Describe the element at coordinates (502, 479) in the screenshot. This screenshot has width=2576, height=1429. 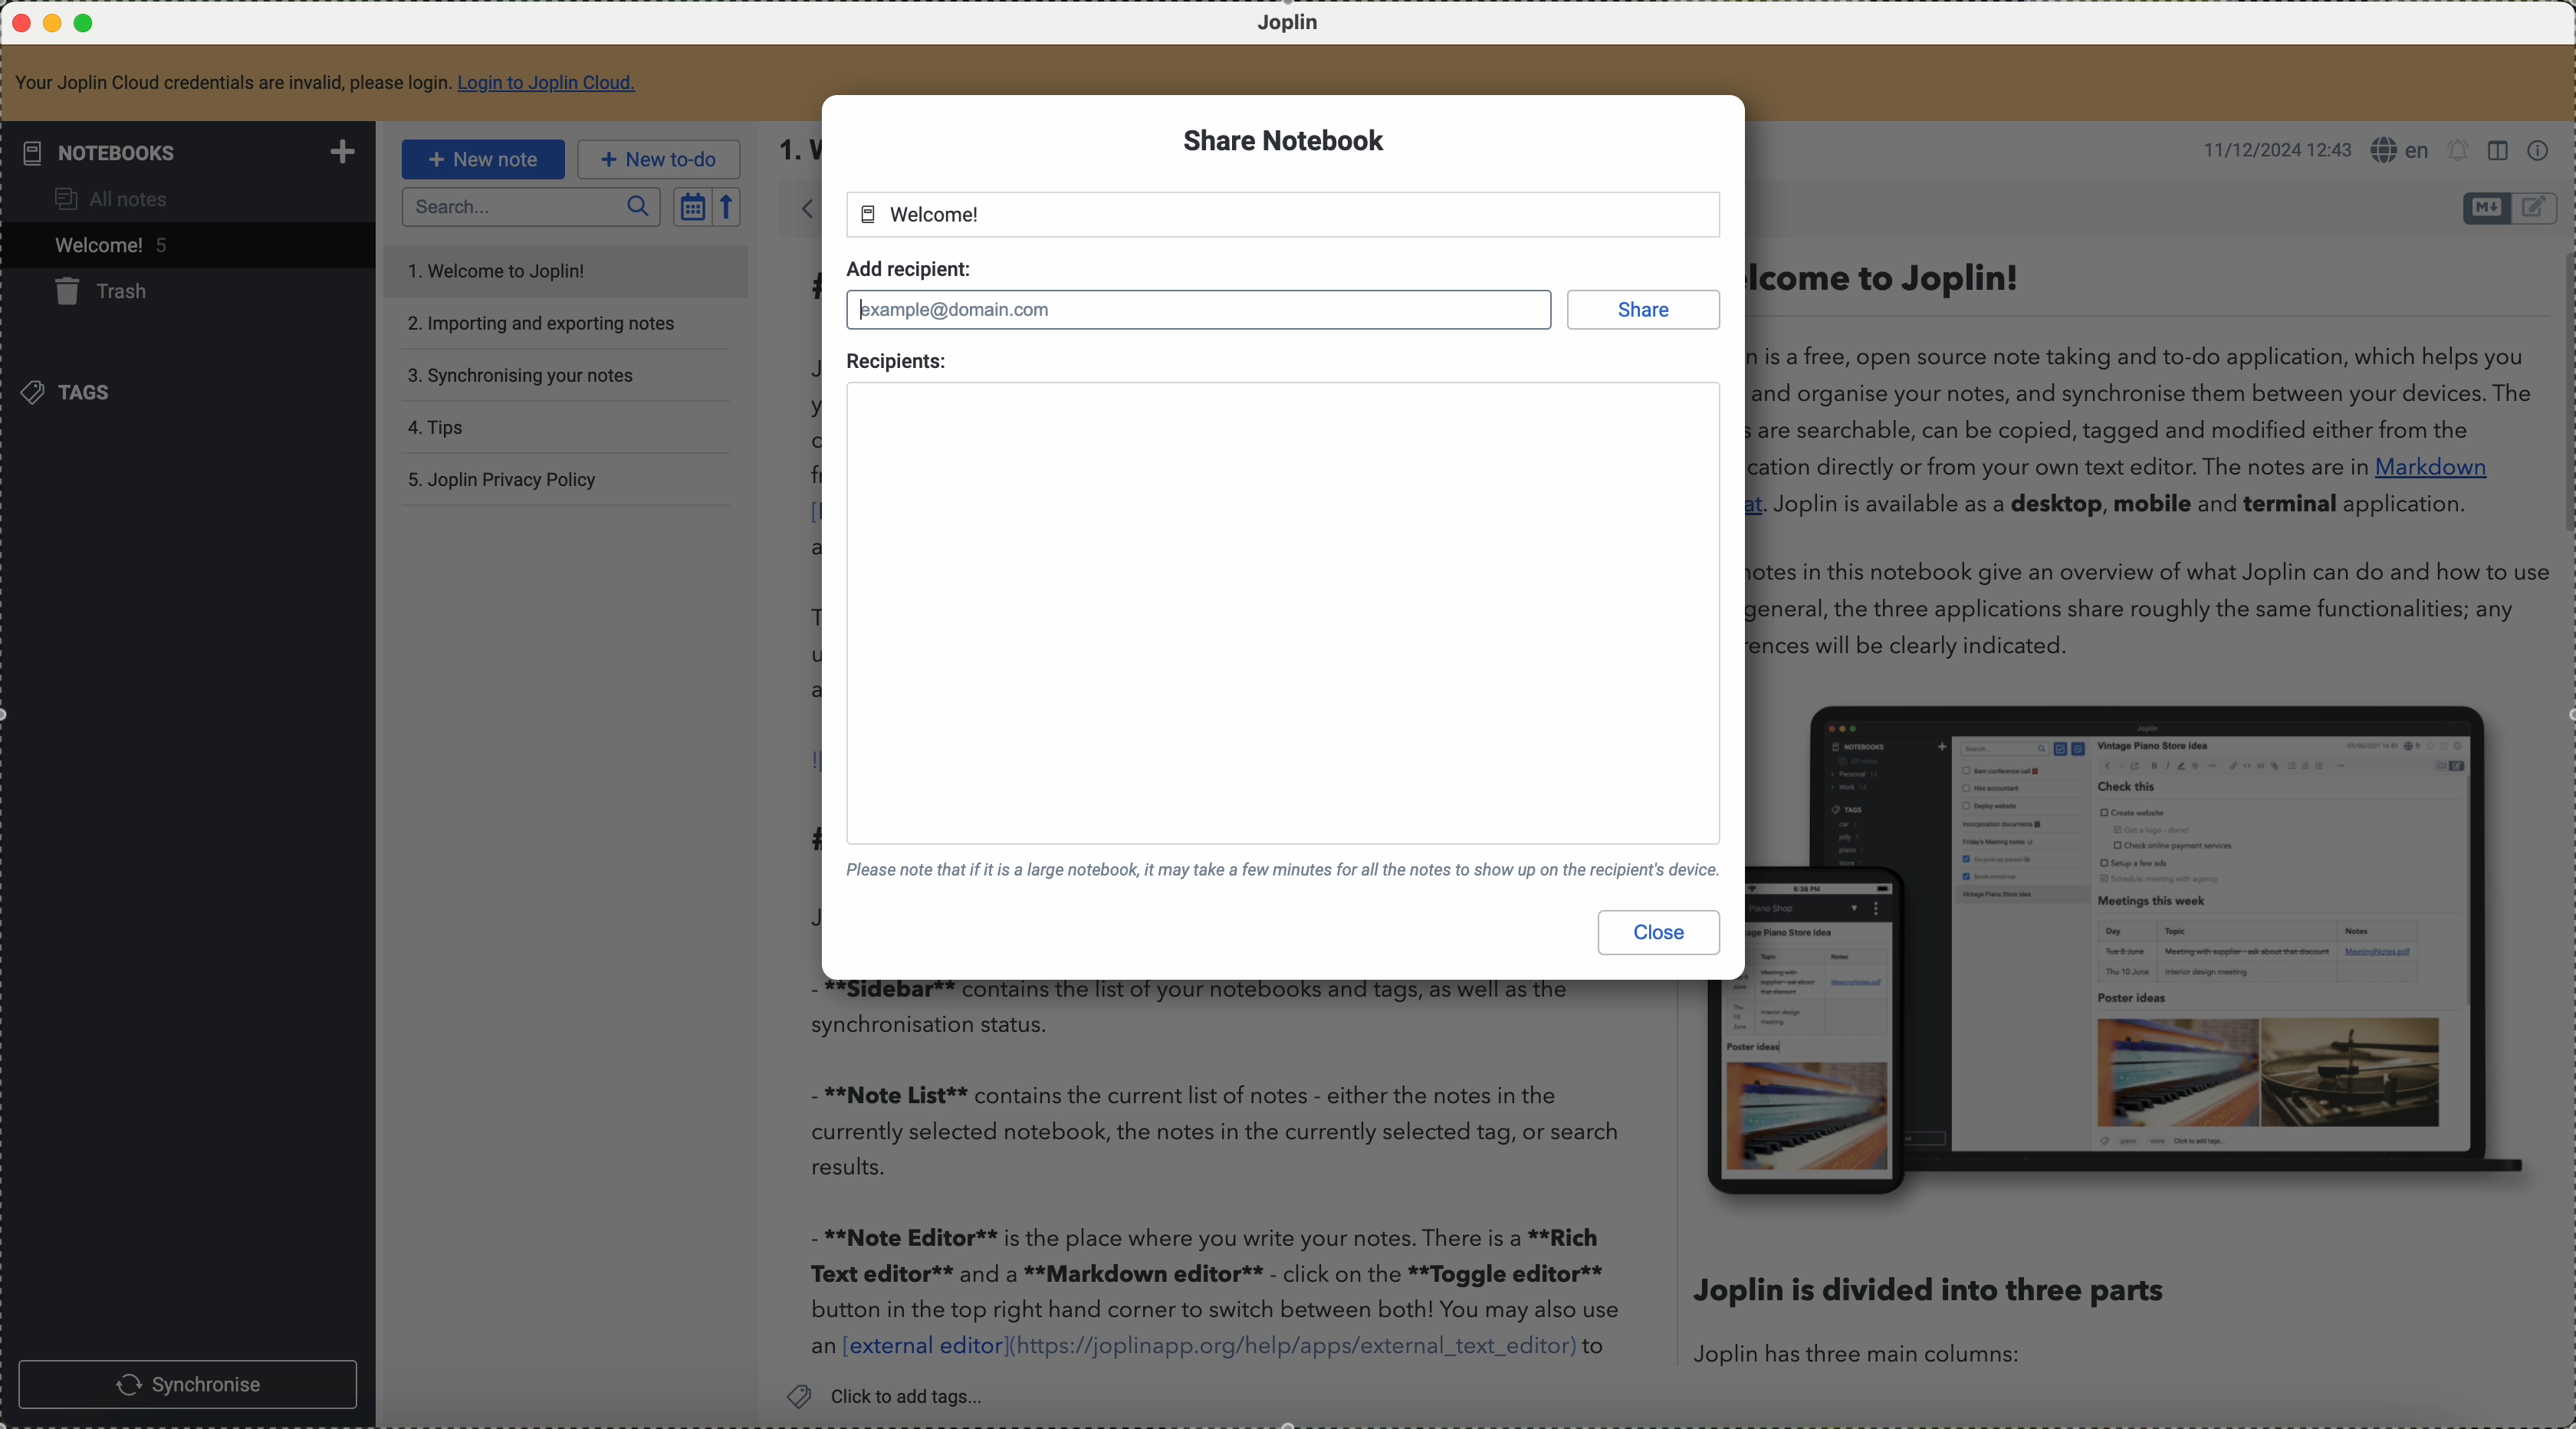
I see `Joplin privacy policy` at that location.